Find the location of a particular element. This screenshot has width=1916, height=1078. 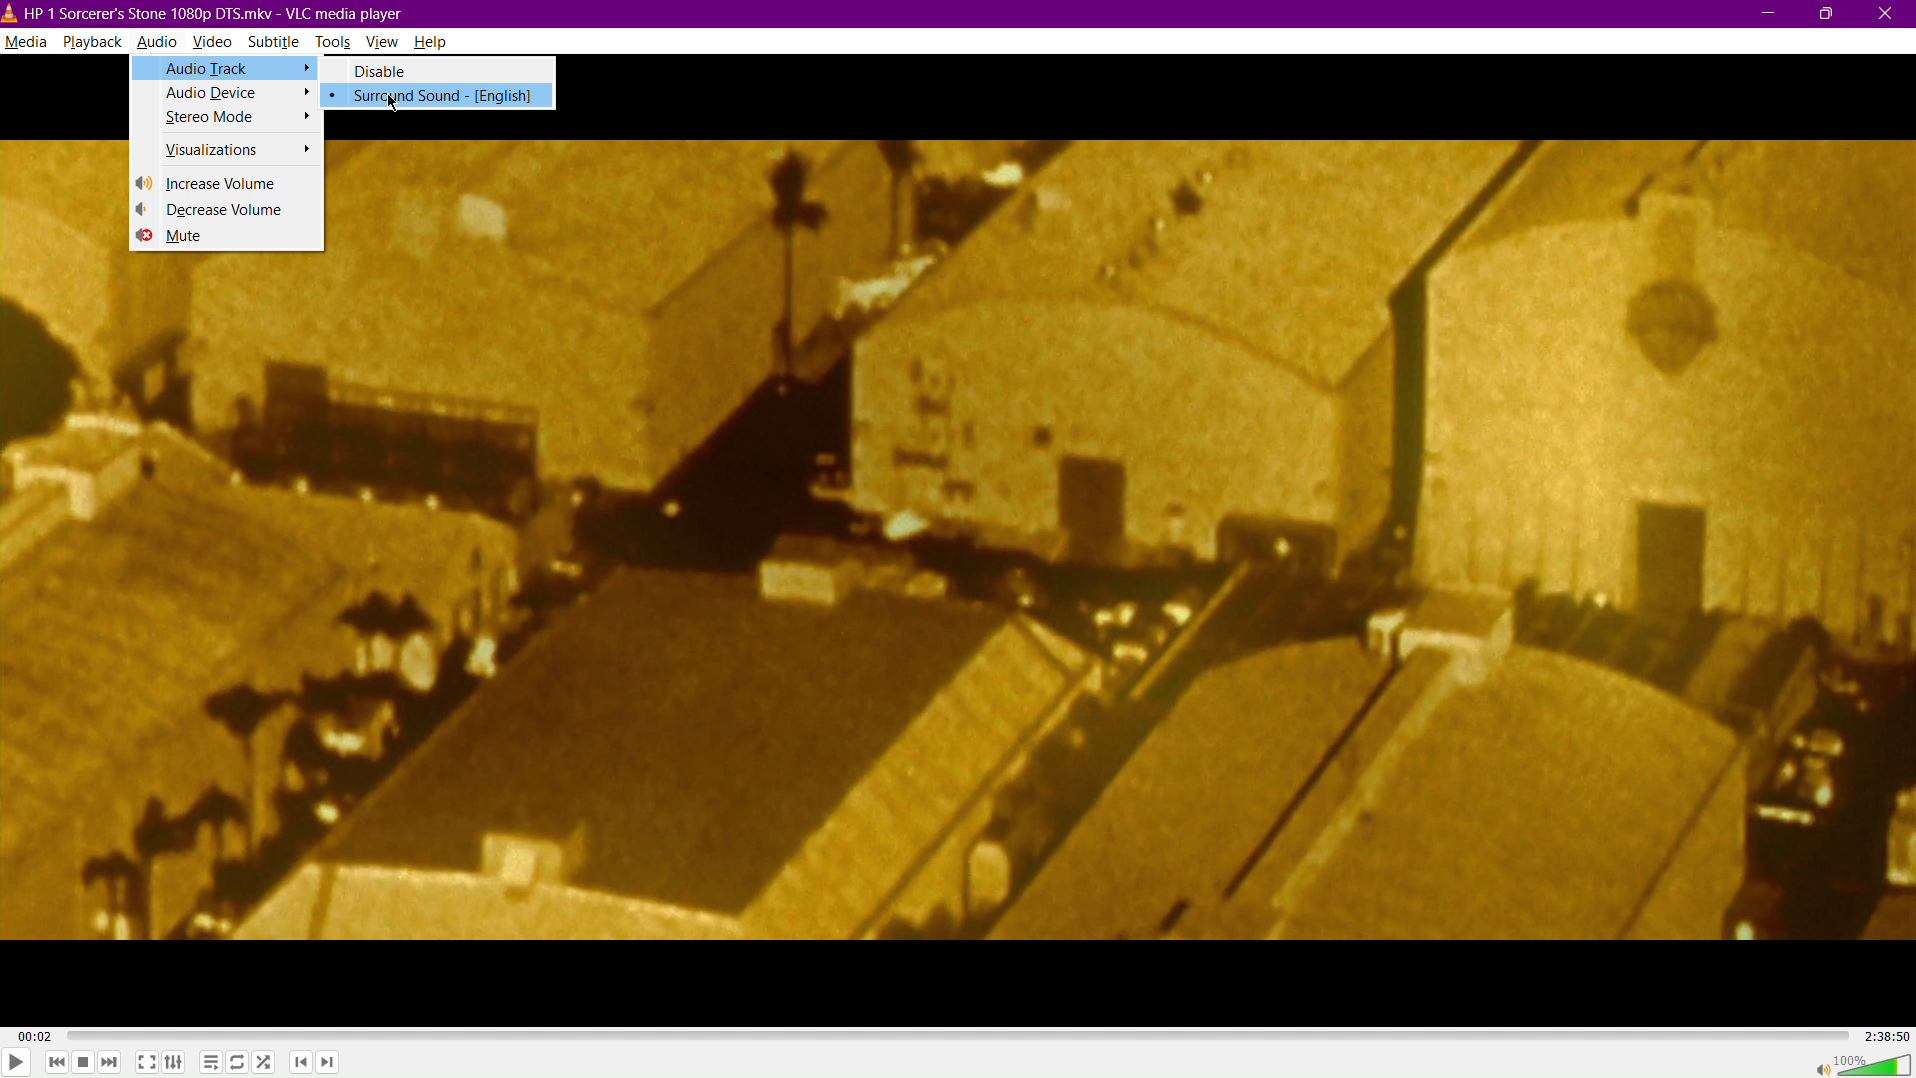

Help is located at coordinates (432, 42).